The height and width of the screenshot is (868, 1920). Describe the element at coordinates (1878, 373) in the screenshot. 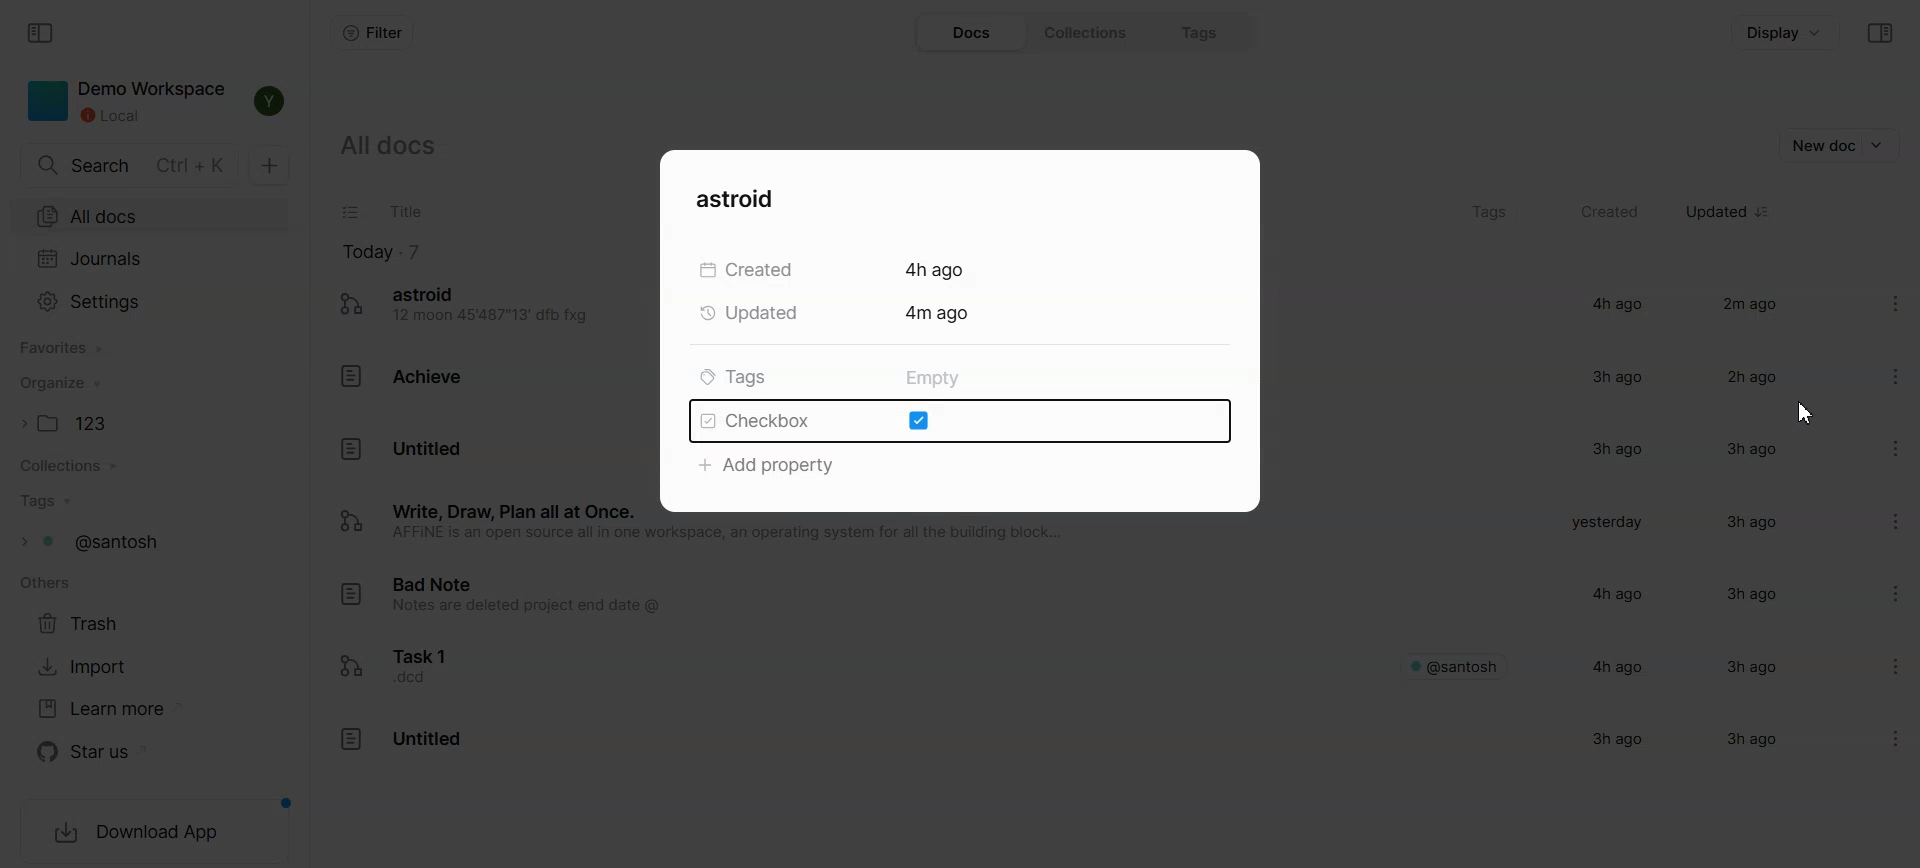

I see `Settings` at that location.